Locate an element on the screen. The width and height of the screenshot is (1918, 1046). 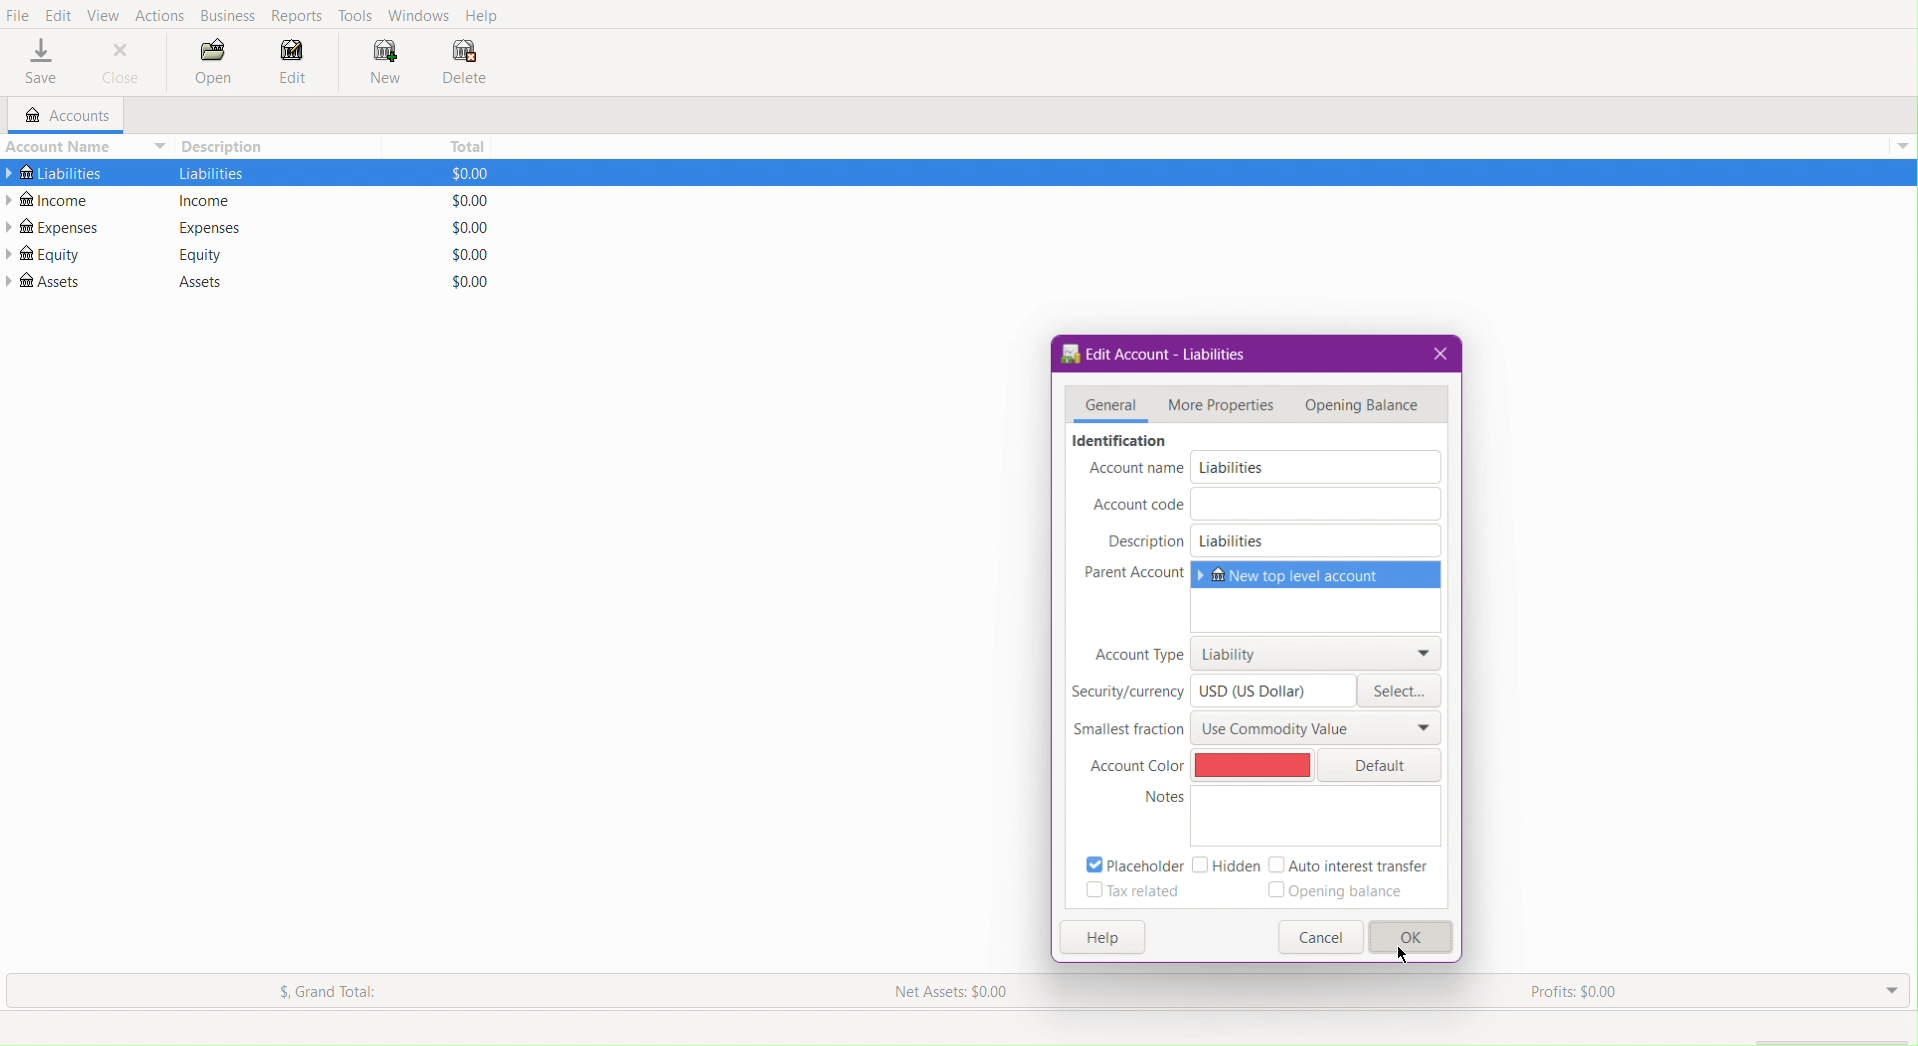
Cursor is located at coordinates (1406, 957).